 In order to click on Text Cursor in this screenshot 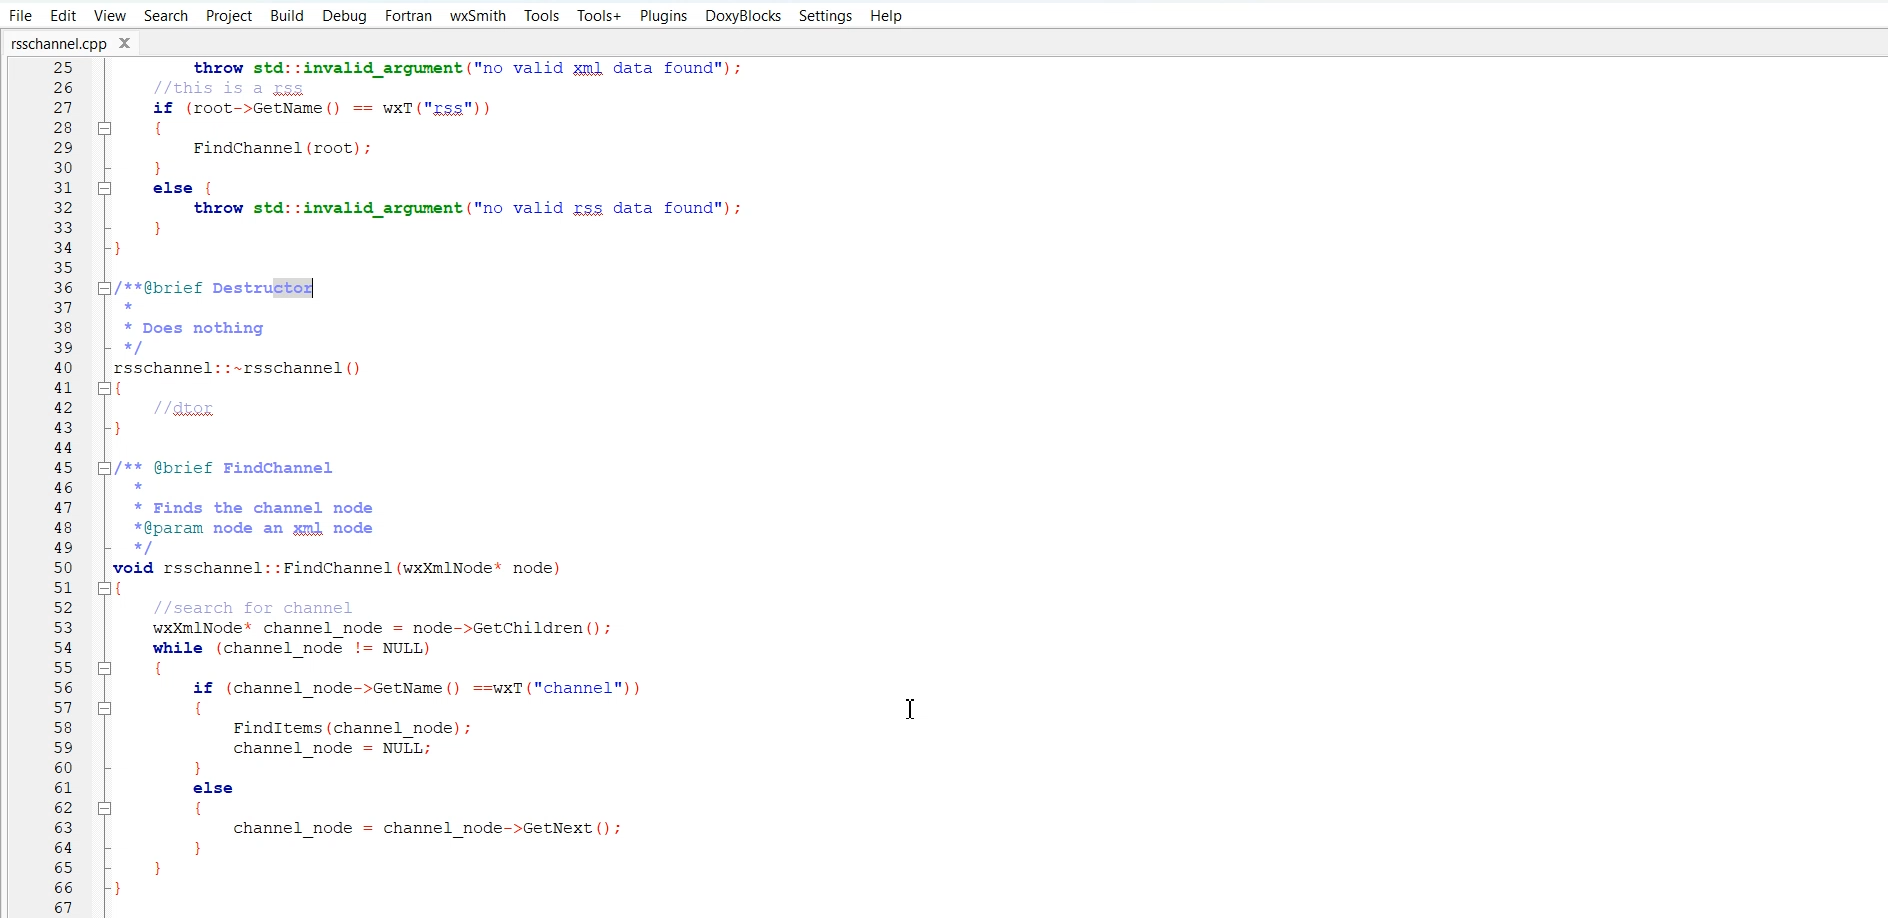, I will do `click(910, 708)`.